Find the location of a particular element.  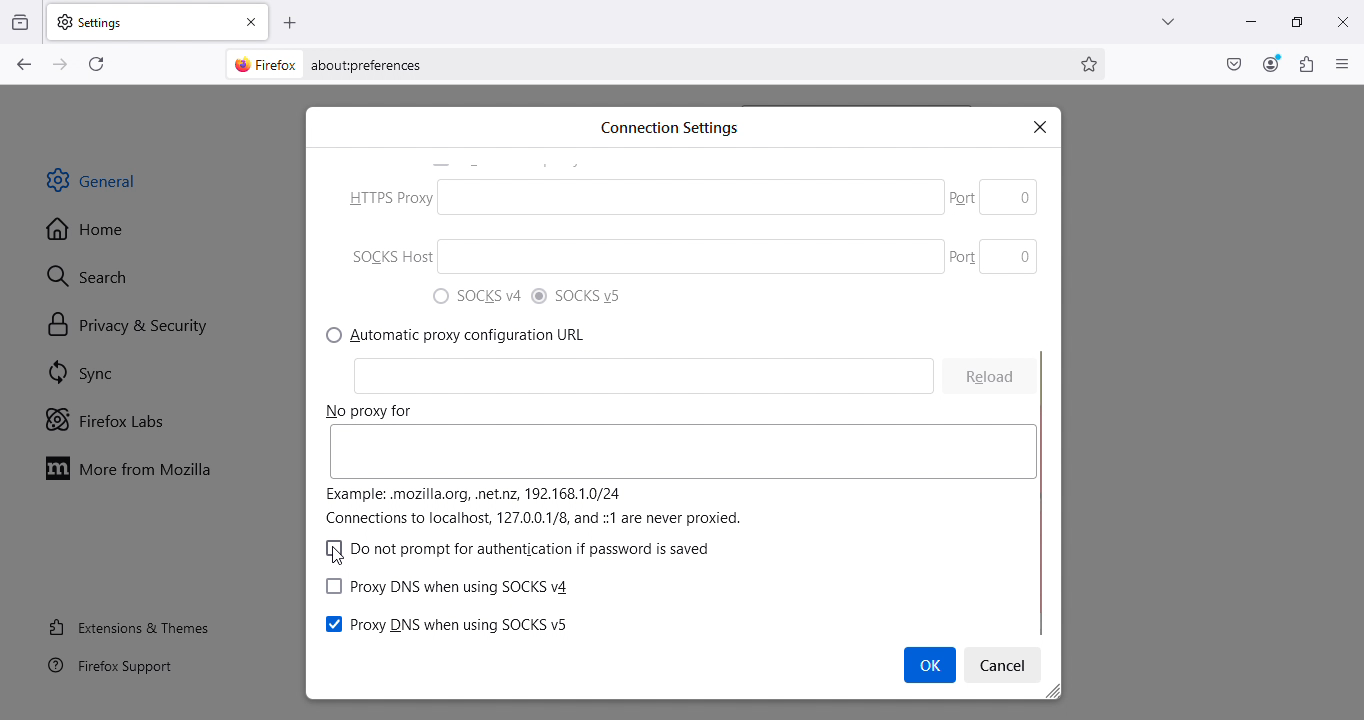

Firefox support is located at coordinates (113, 670).